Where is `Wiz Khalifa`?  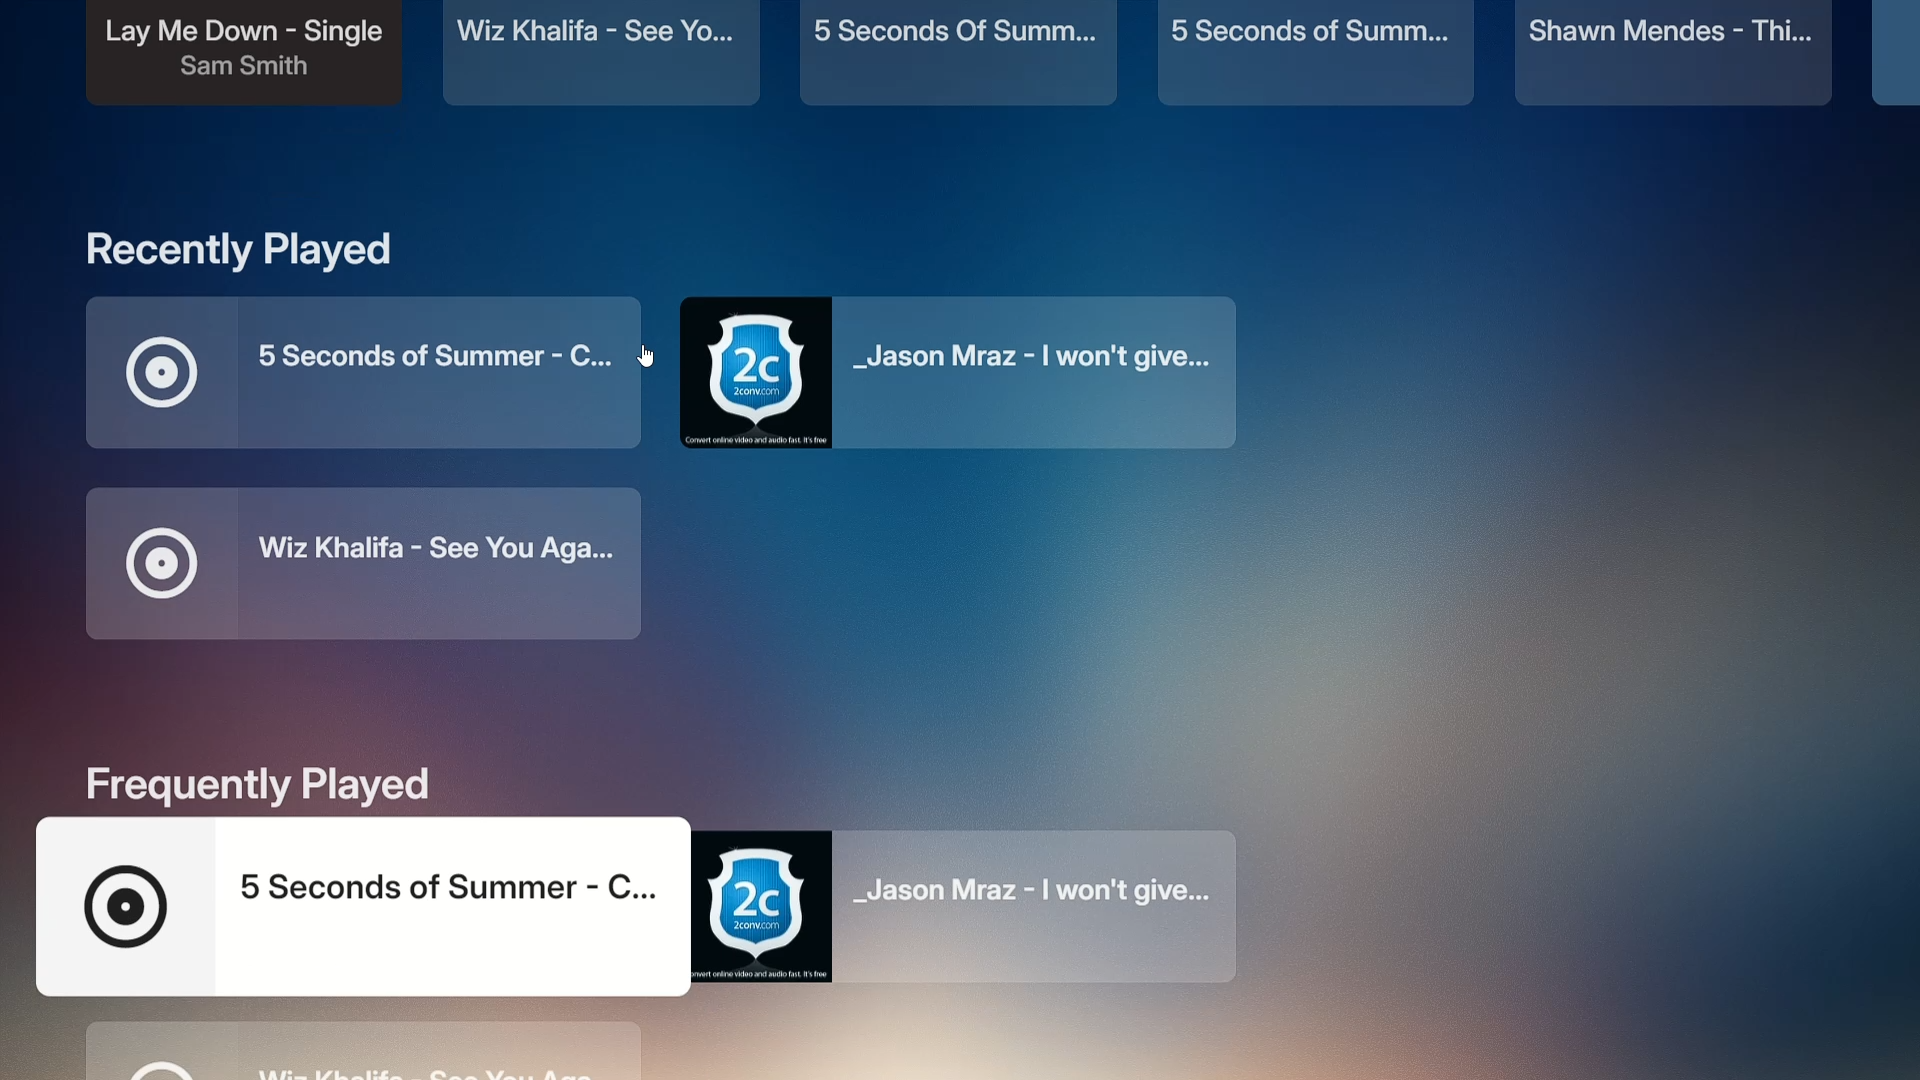
Wiz Khalifa is located at coordinates (600, 51).